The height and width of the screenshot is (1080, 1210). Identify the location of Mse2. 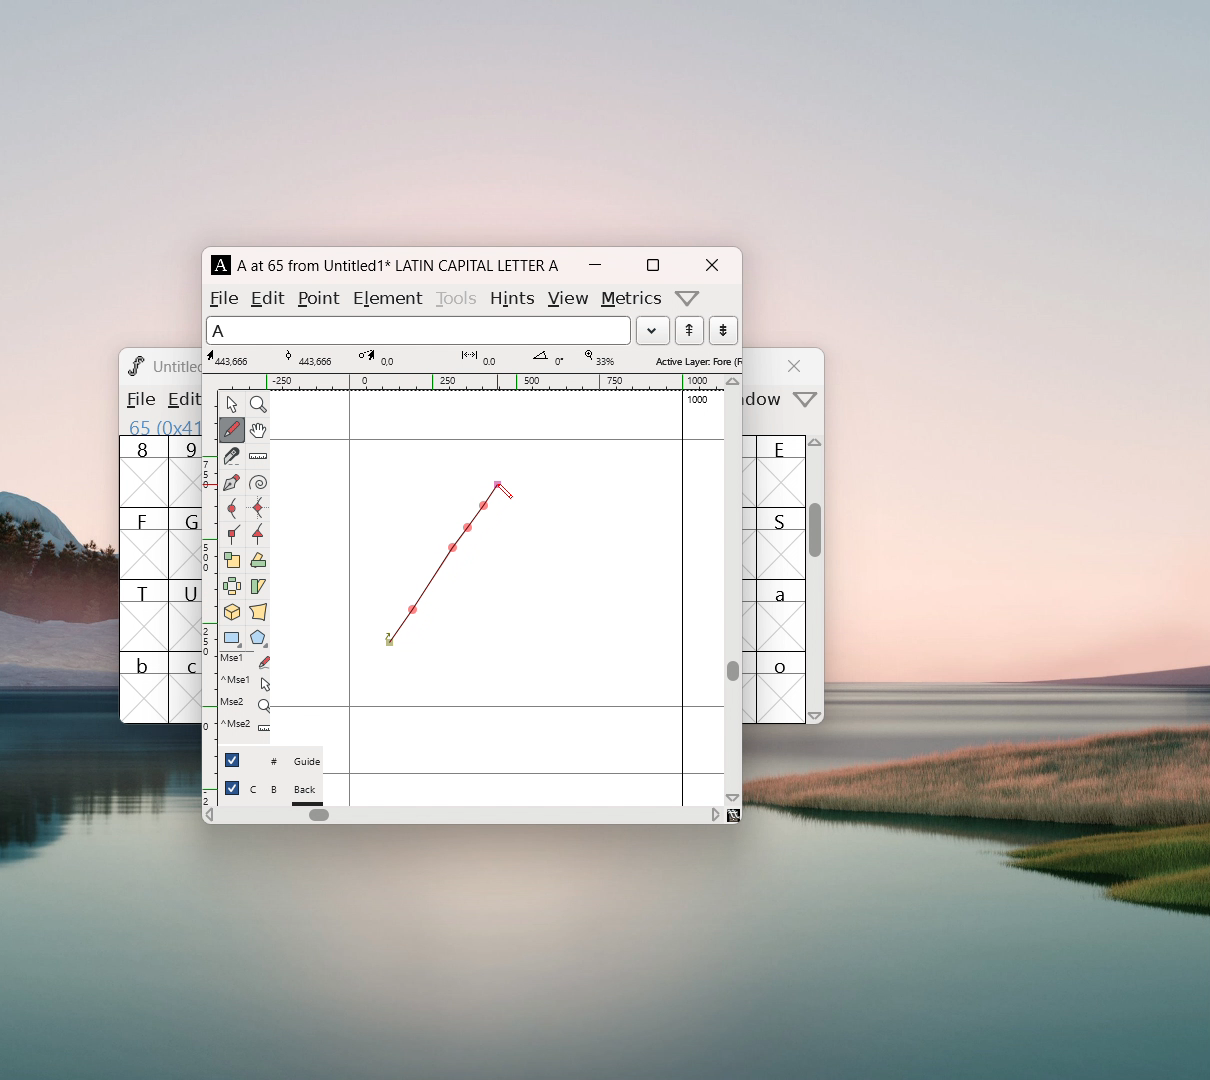
(245, 703).